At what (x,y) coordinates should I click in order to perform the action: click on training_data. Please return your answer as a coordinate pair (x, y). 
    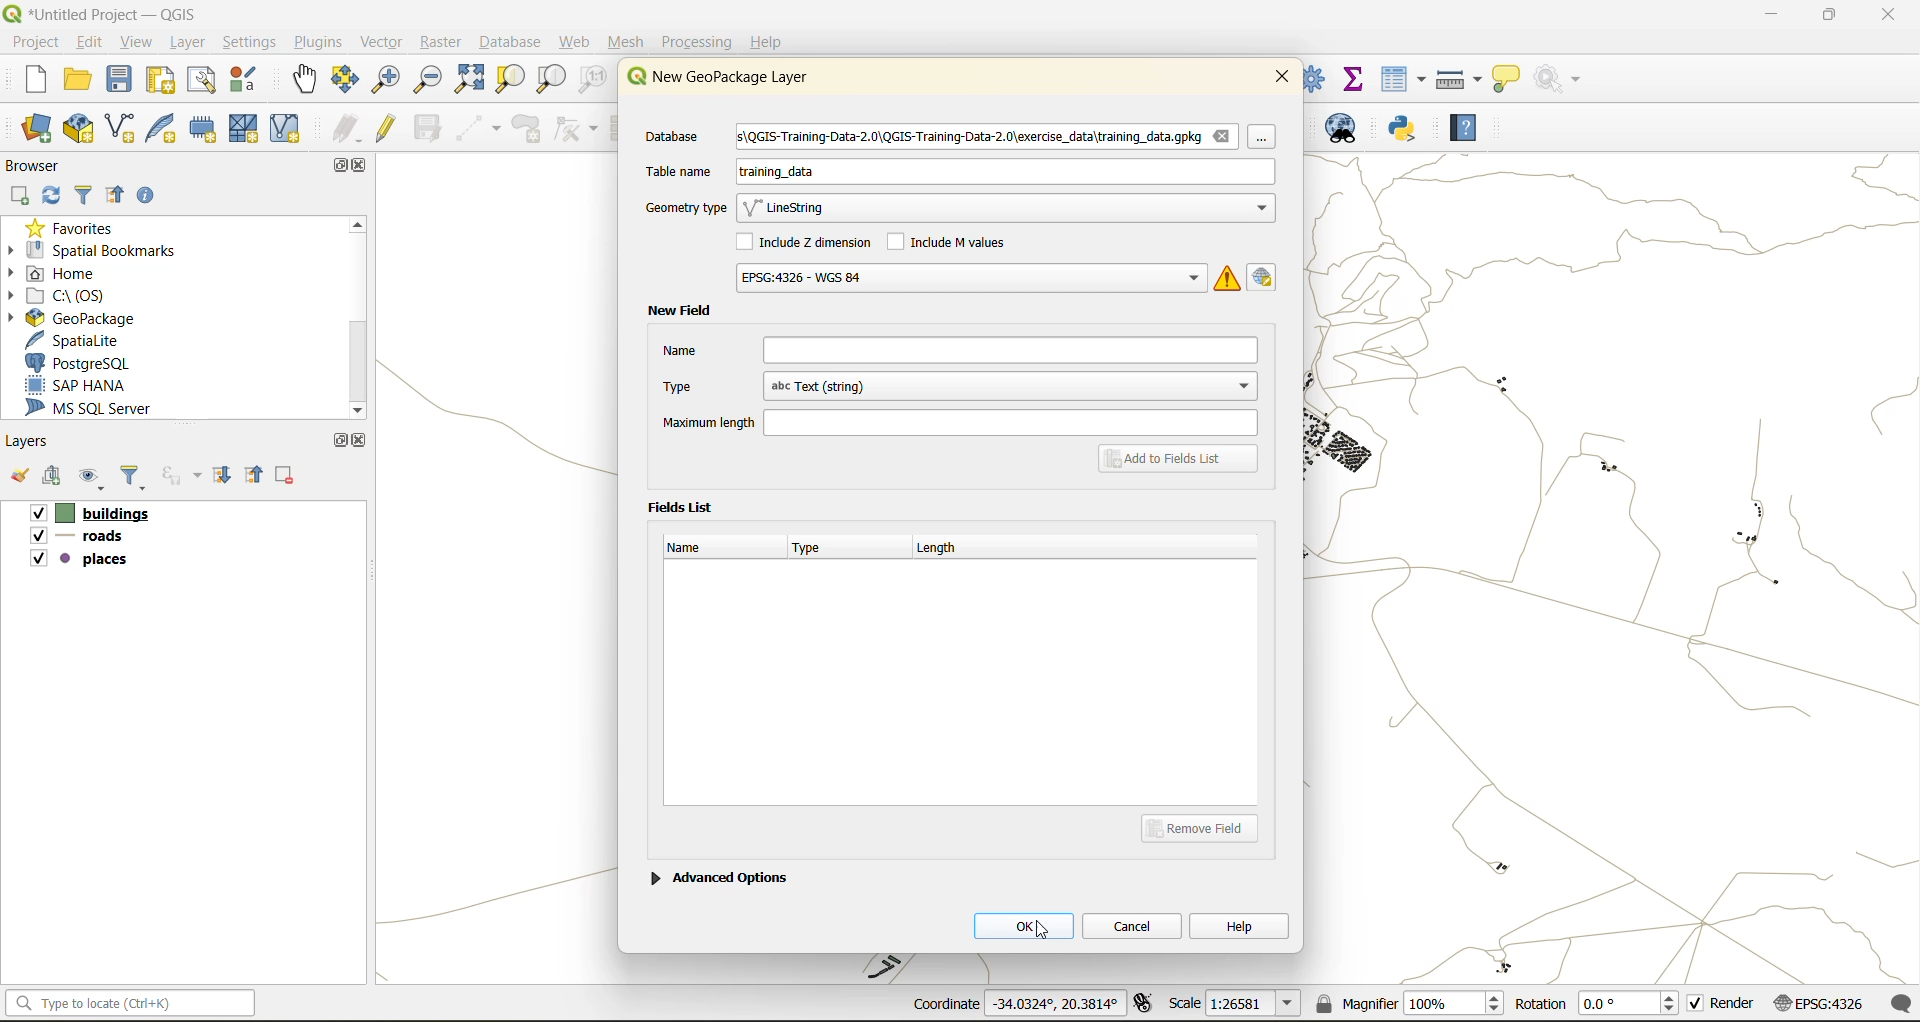
    Looking at the image, I should click on (777, 175).